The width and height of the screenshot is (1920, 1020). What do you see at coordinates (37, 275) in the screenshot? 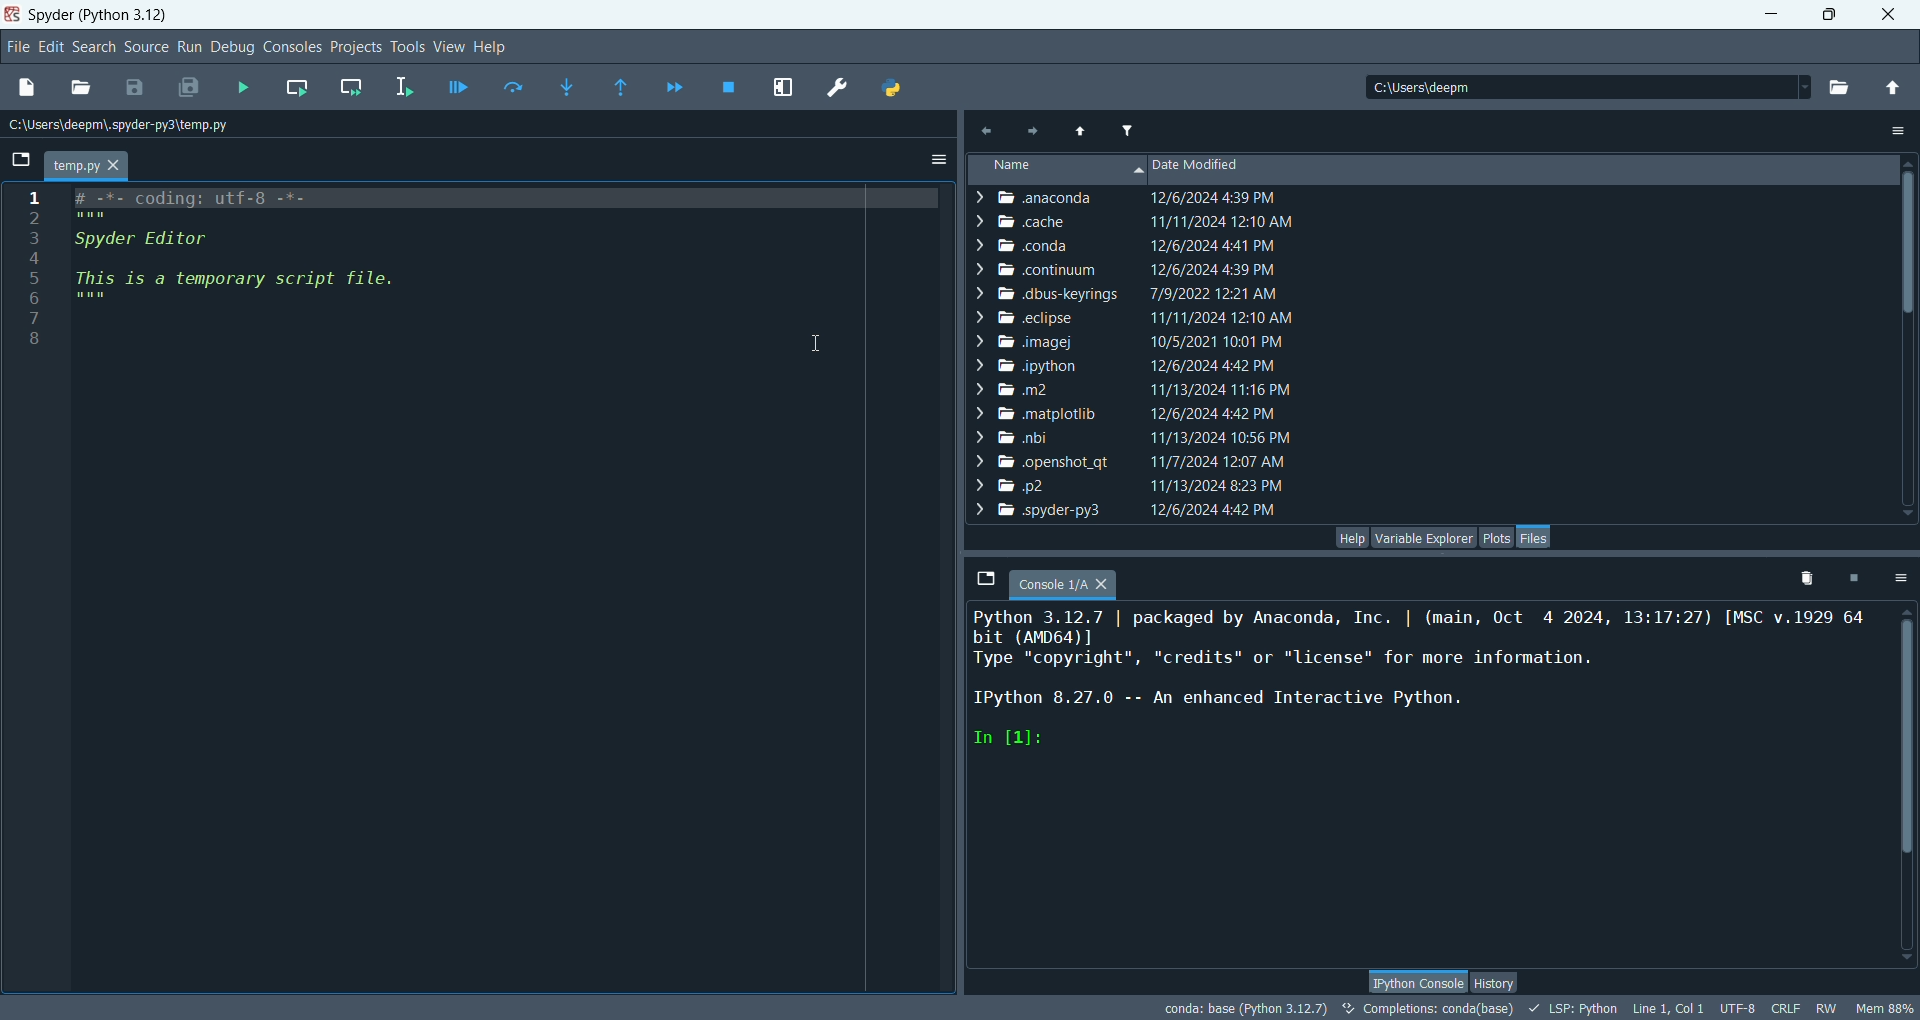
I see `numbers` at bounding box center [37, 275].